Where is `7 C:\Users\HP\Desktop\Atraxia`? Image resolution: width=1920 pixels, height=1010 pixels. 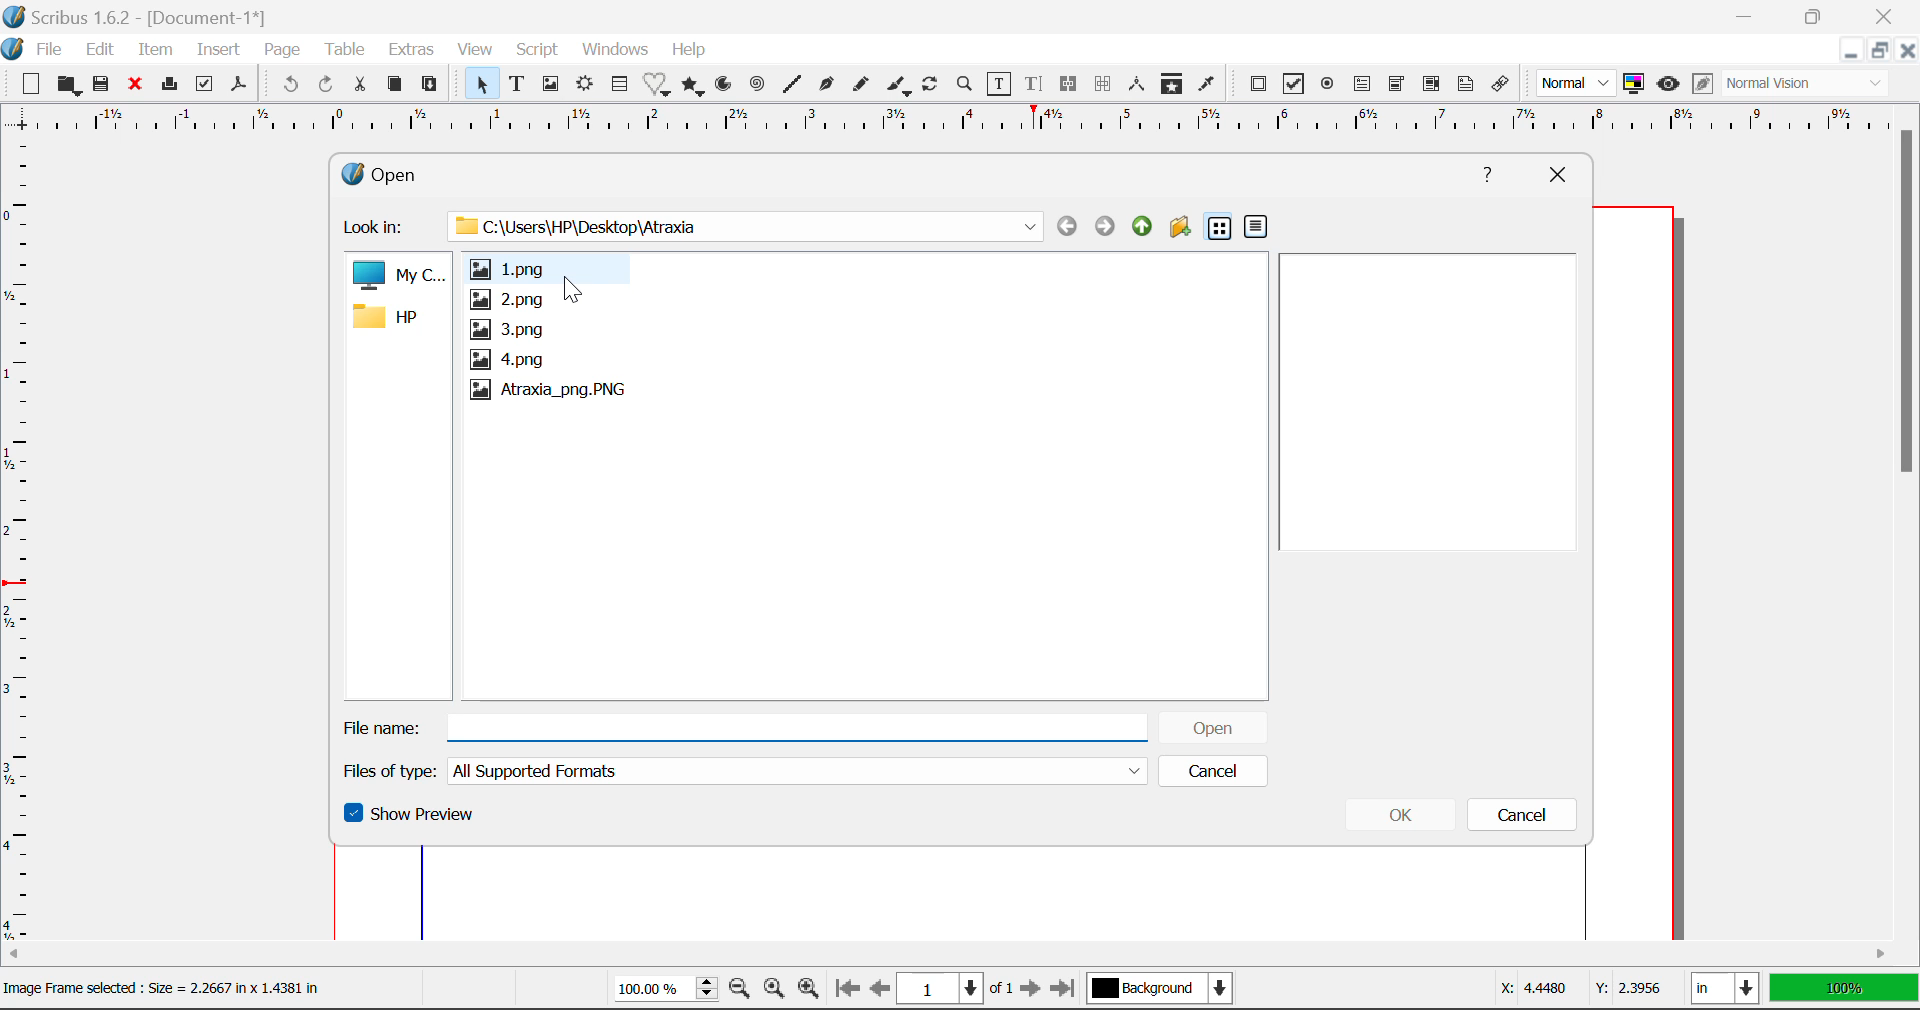 7 C:\Users\HP\Desktop\Atraxia is located at coordinates (734, 225).